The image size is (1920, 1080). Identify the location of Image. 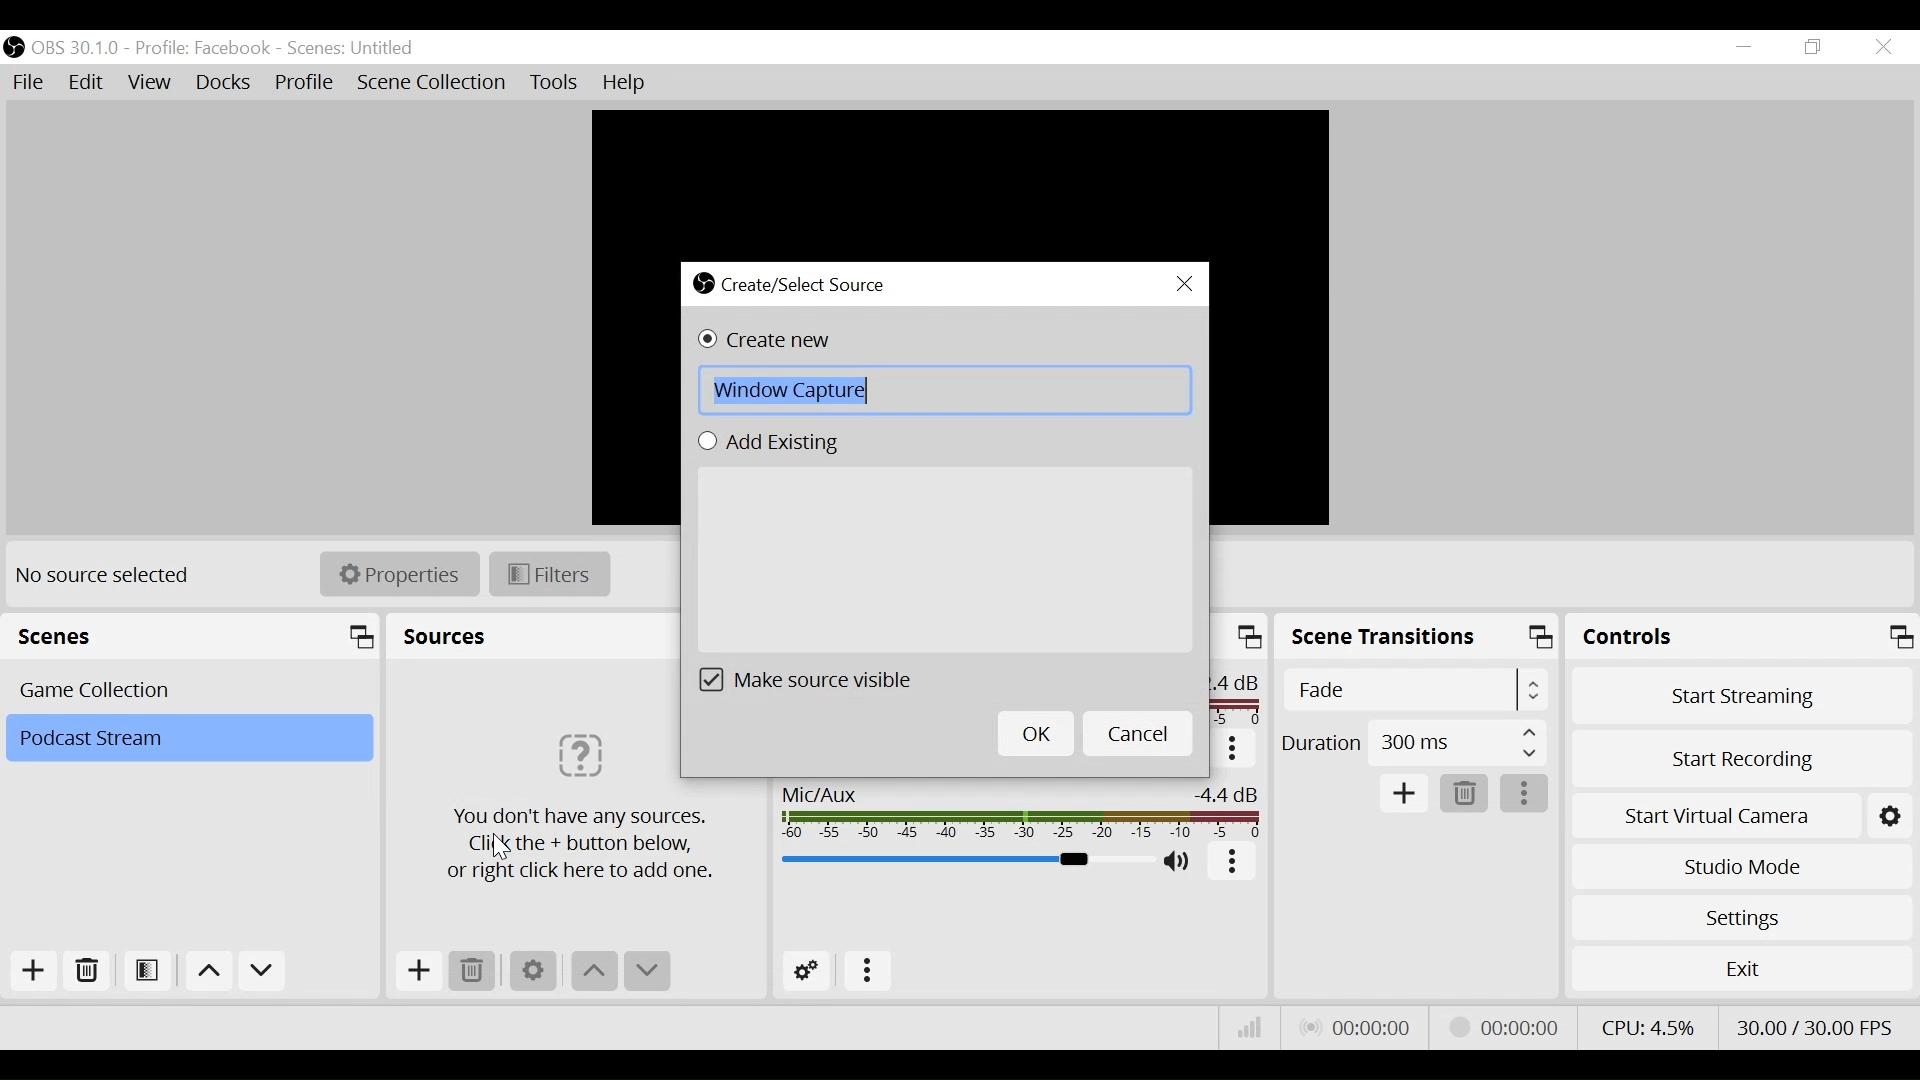
(583, 756).